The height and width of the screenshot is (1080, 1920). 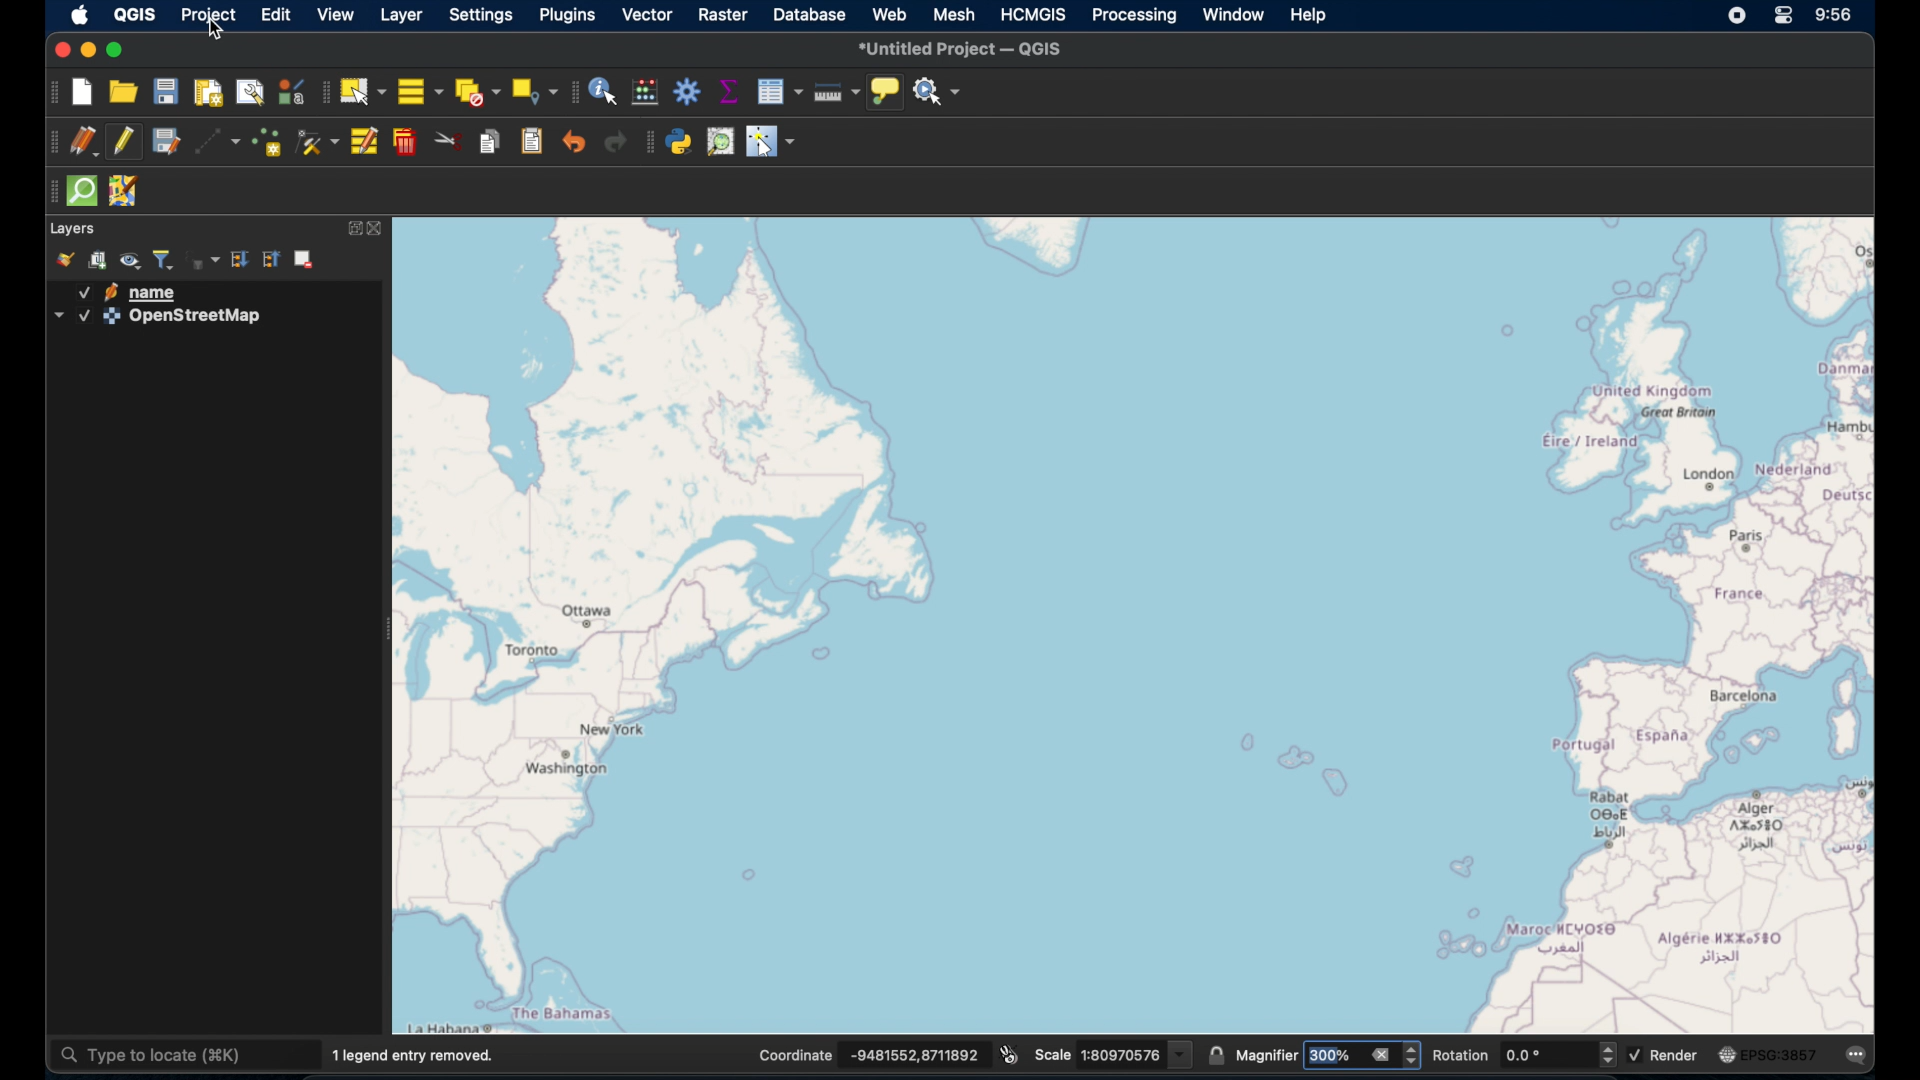 What do you see at coordinates (136, 292) in the screenshot?
I see `name` at bounding box center [136, 292].